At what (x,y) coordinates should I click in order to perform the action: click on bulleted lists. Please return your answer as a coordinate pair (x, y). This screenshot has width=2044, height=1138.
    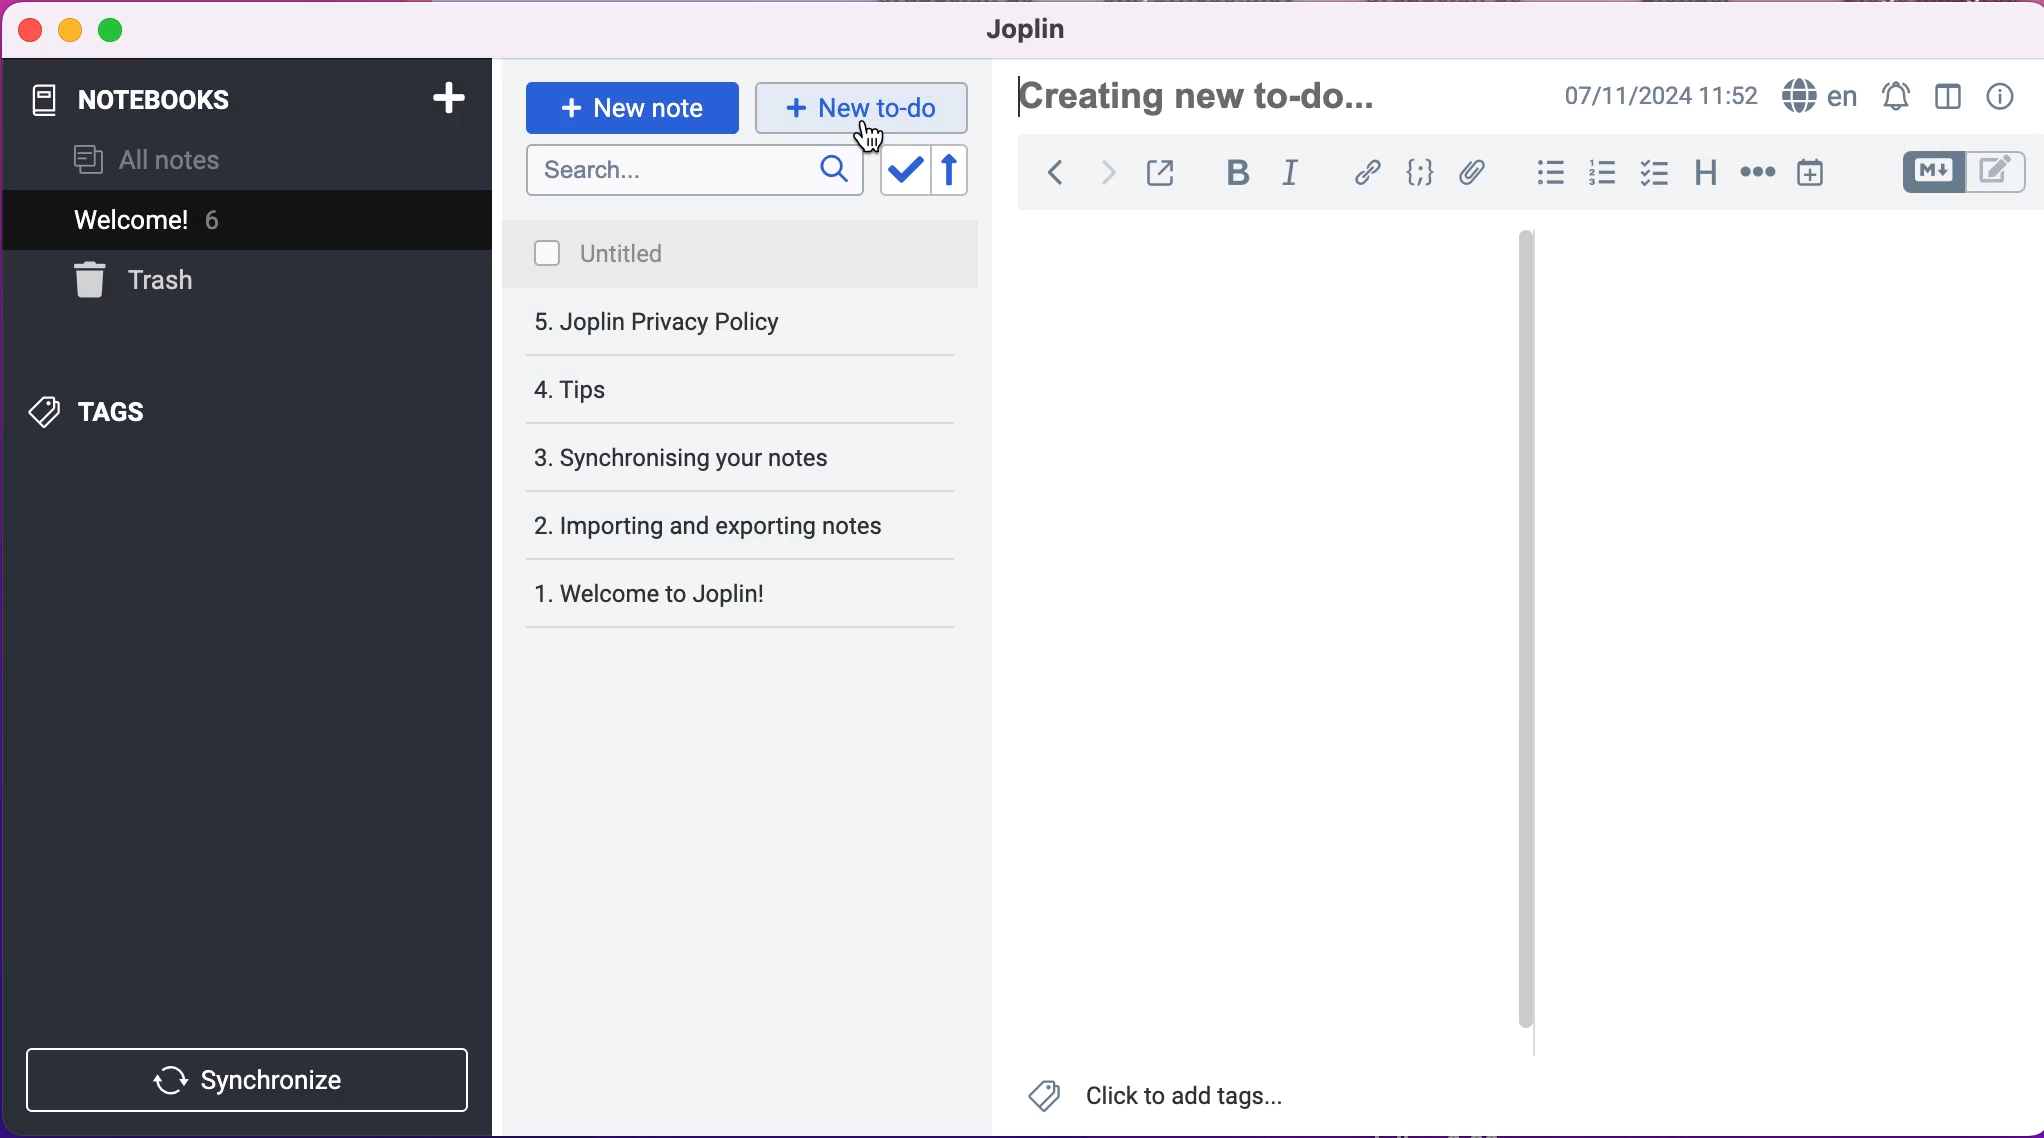
    Looking at the image, I should click on (1546, 178).